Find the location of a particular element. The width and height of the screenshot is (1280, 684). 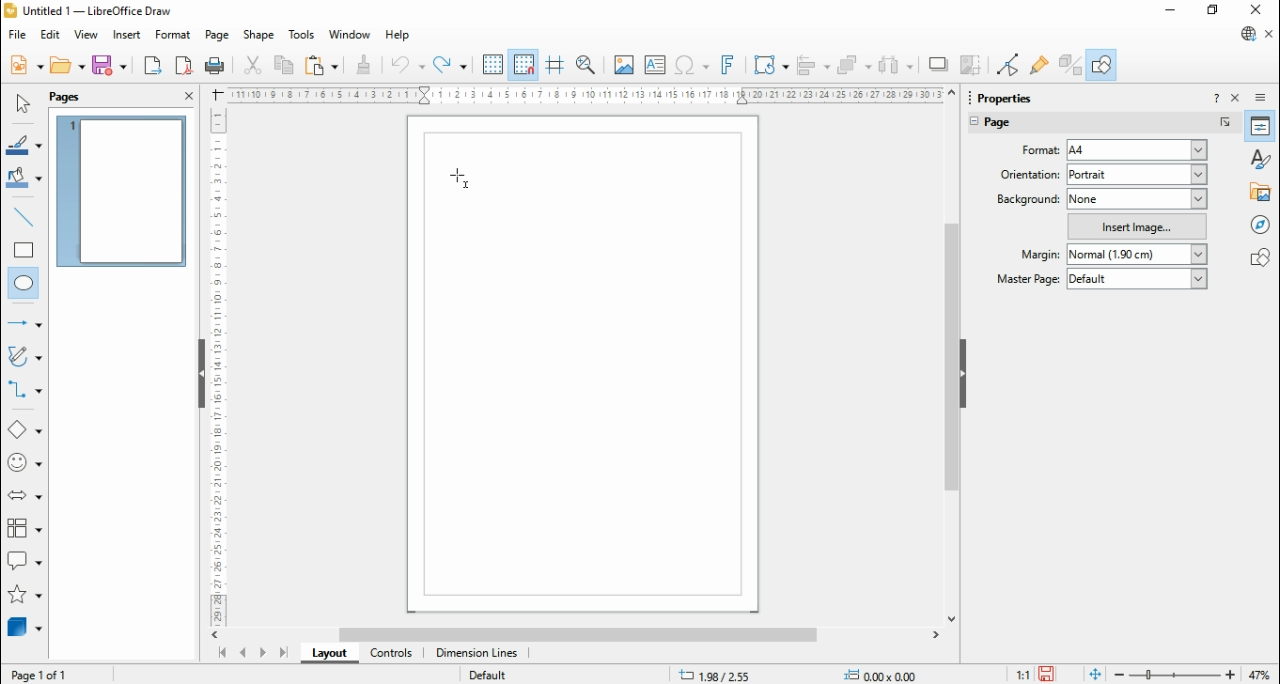

dimension lines is located at coordinates (478, 653).